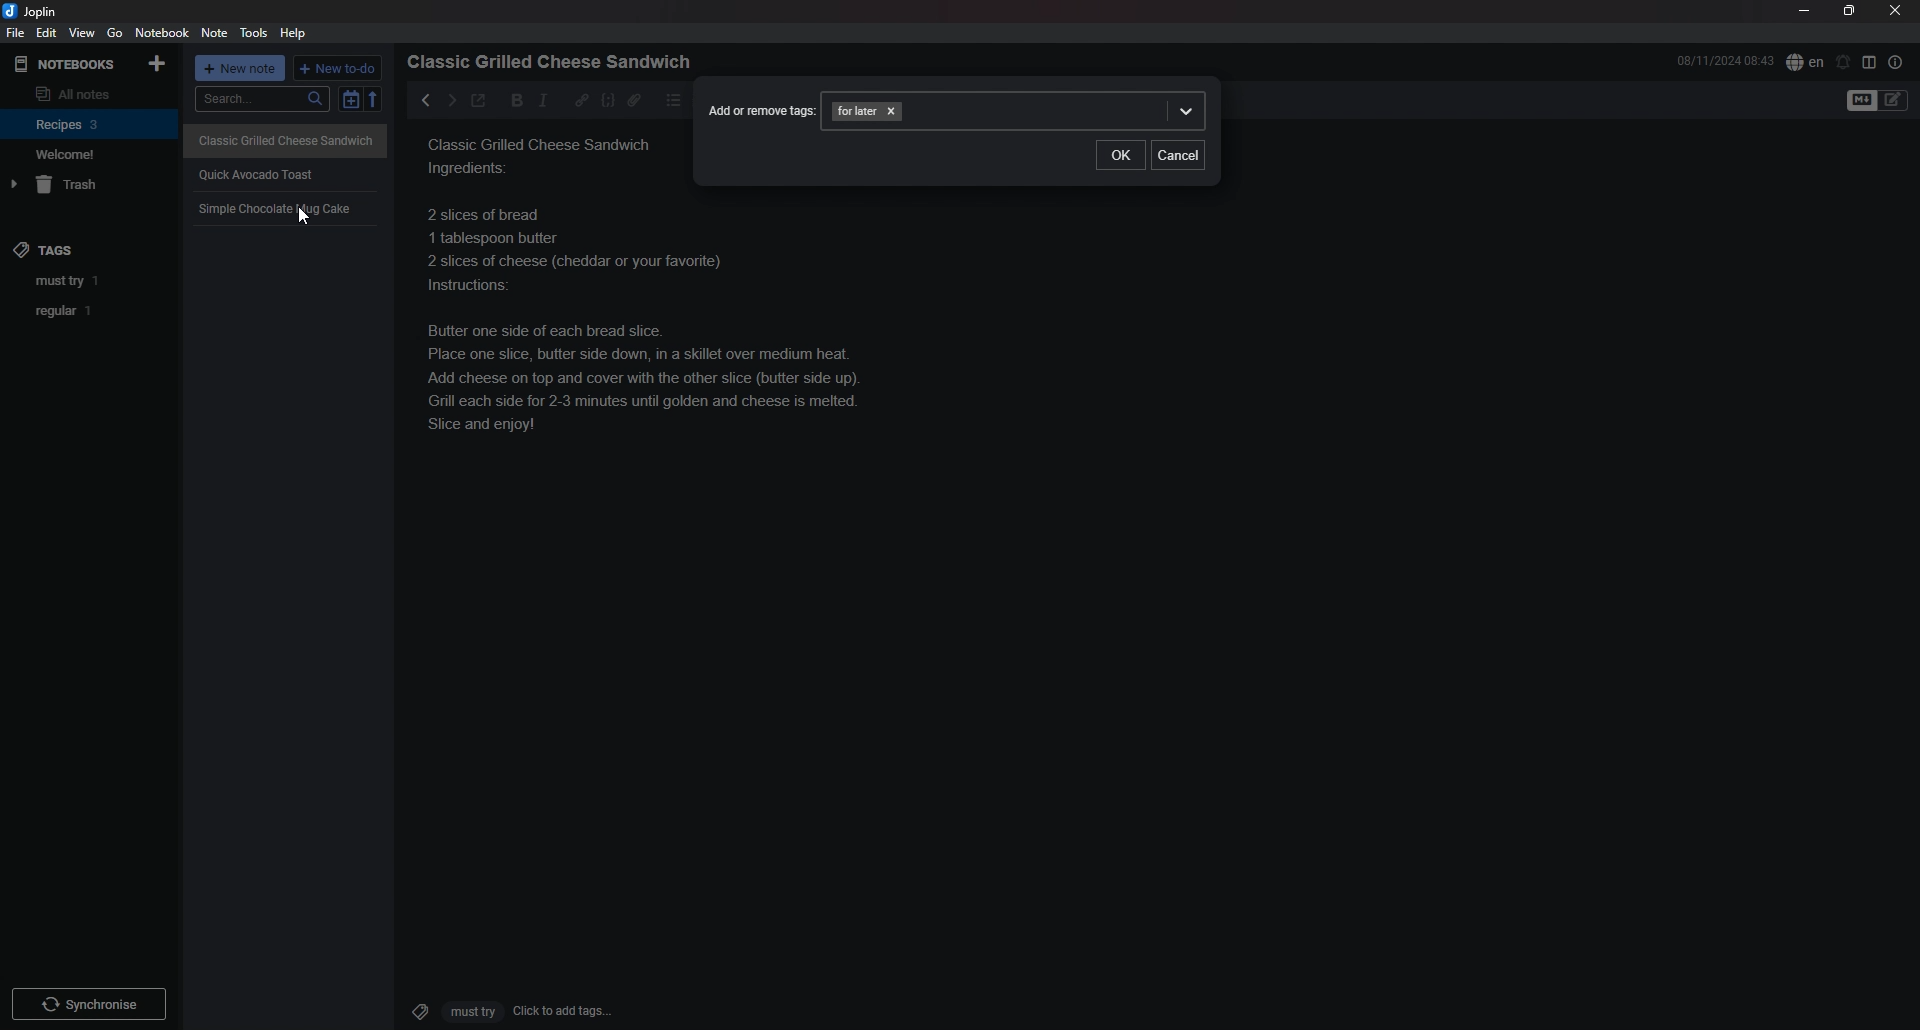 This screenshot has height=1030, width=1920. Describe the element at coordinates (46, 244) in the screenshot. I see `tags` at that location.